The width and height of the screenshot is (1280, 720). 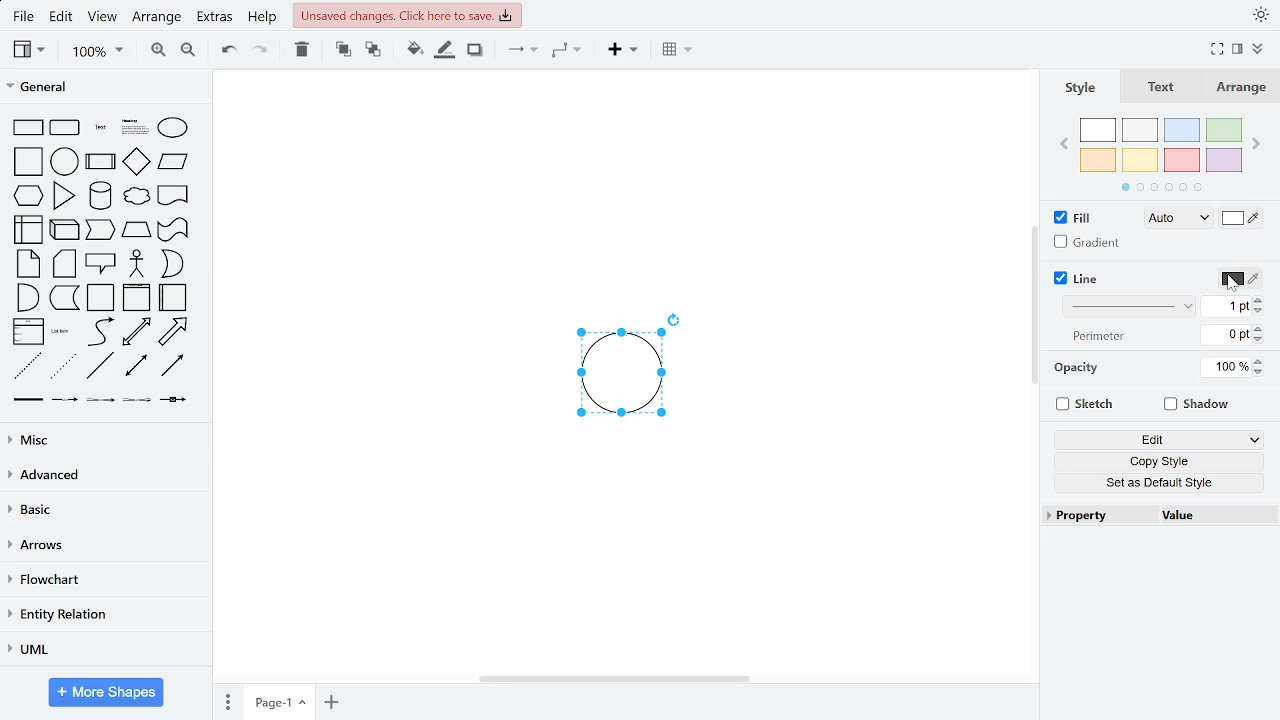 What do you see at coordinates (1197, 407) in the screenshot?
I see `shadow` at bounding box center [1197, 407].